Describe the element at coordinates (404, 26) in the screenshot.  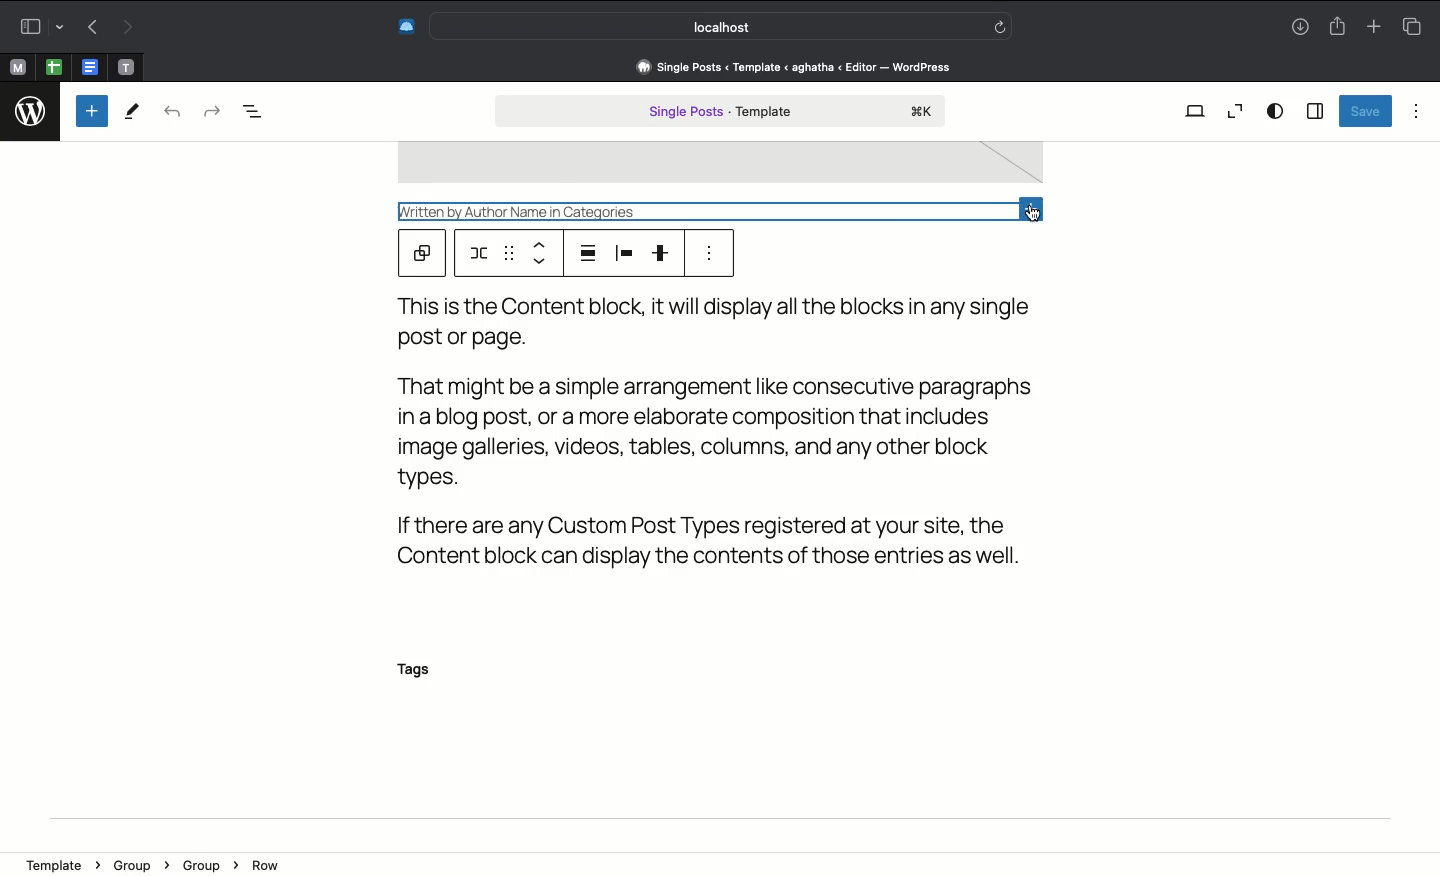
I see `Extensions` at that location.